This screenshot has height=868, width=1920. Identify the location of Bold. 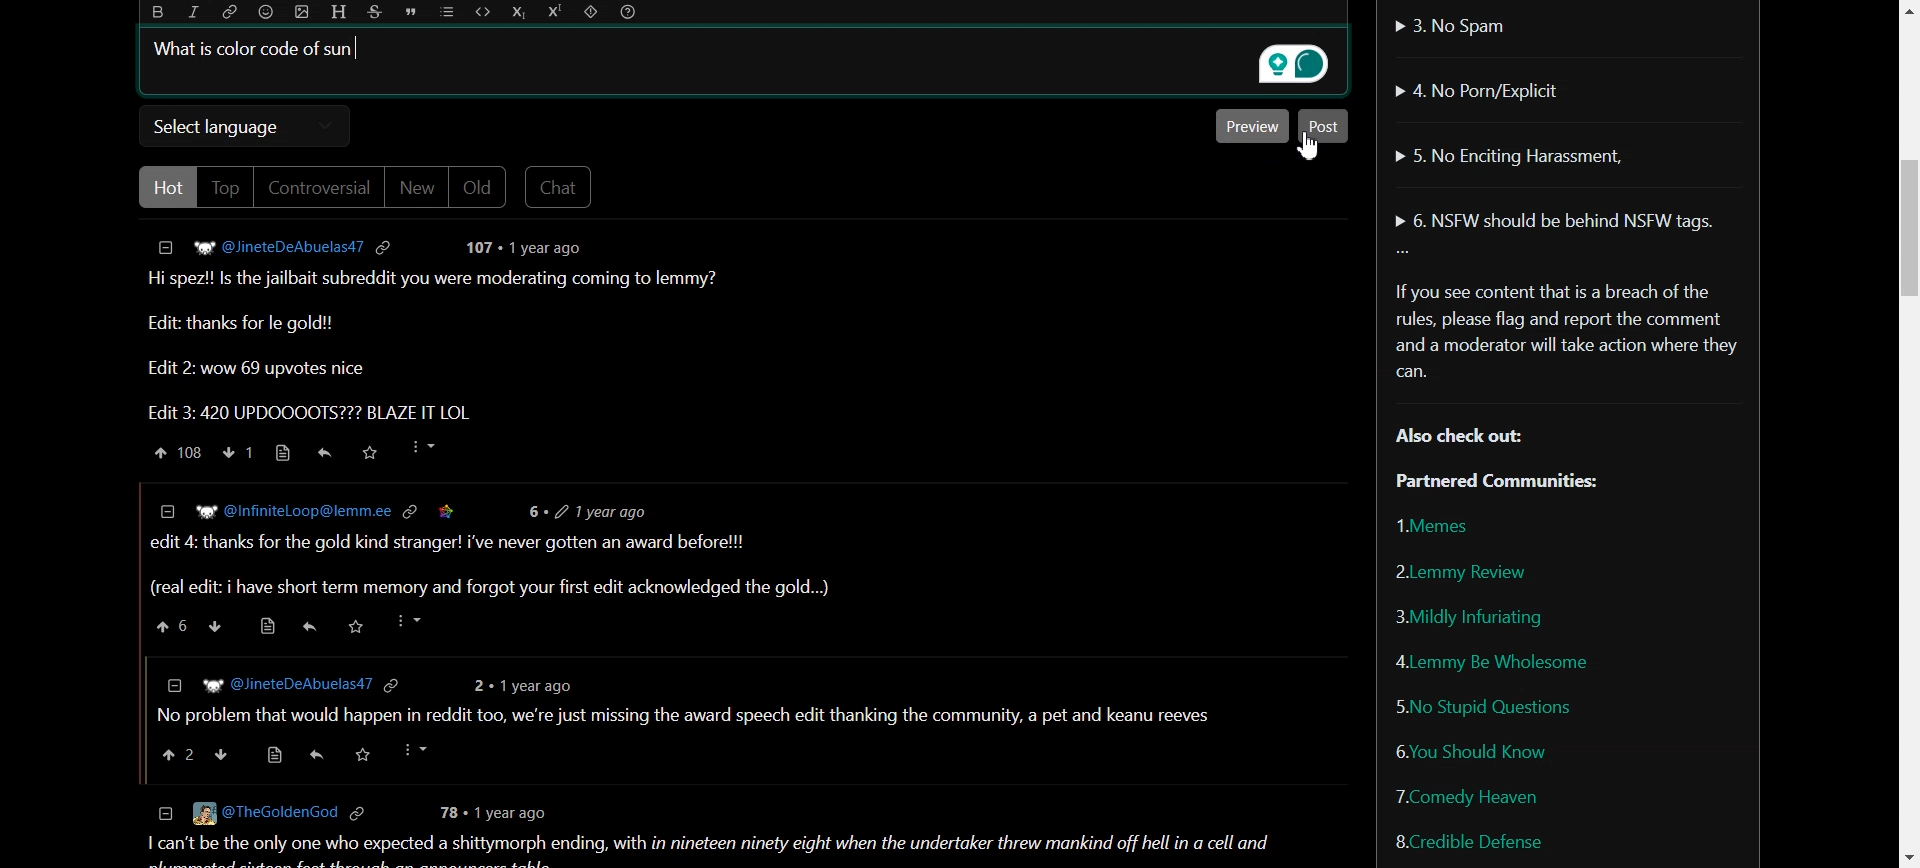
(158, 13).